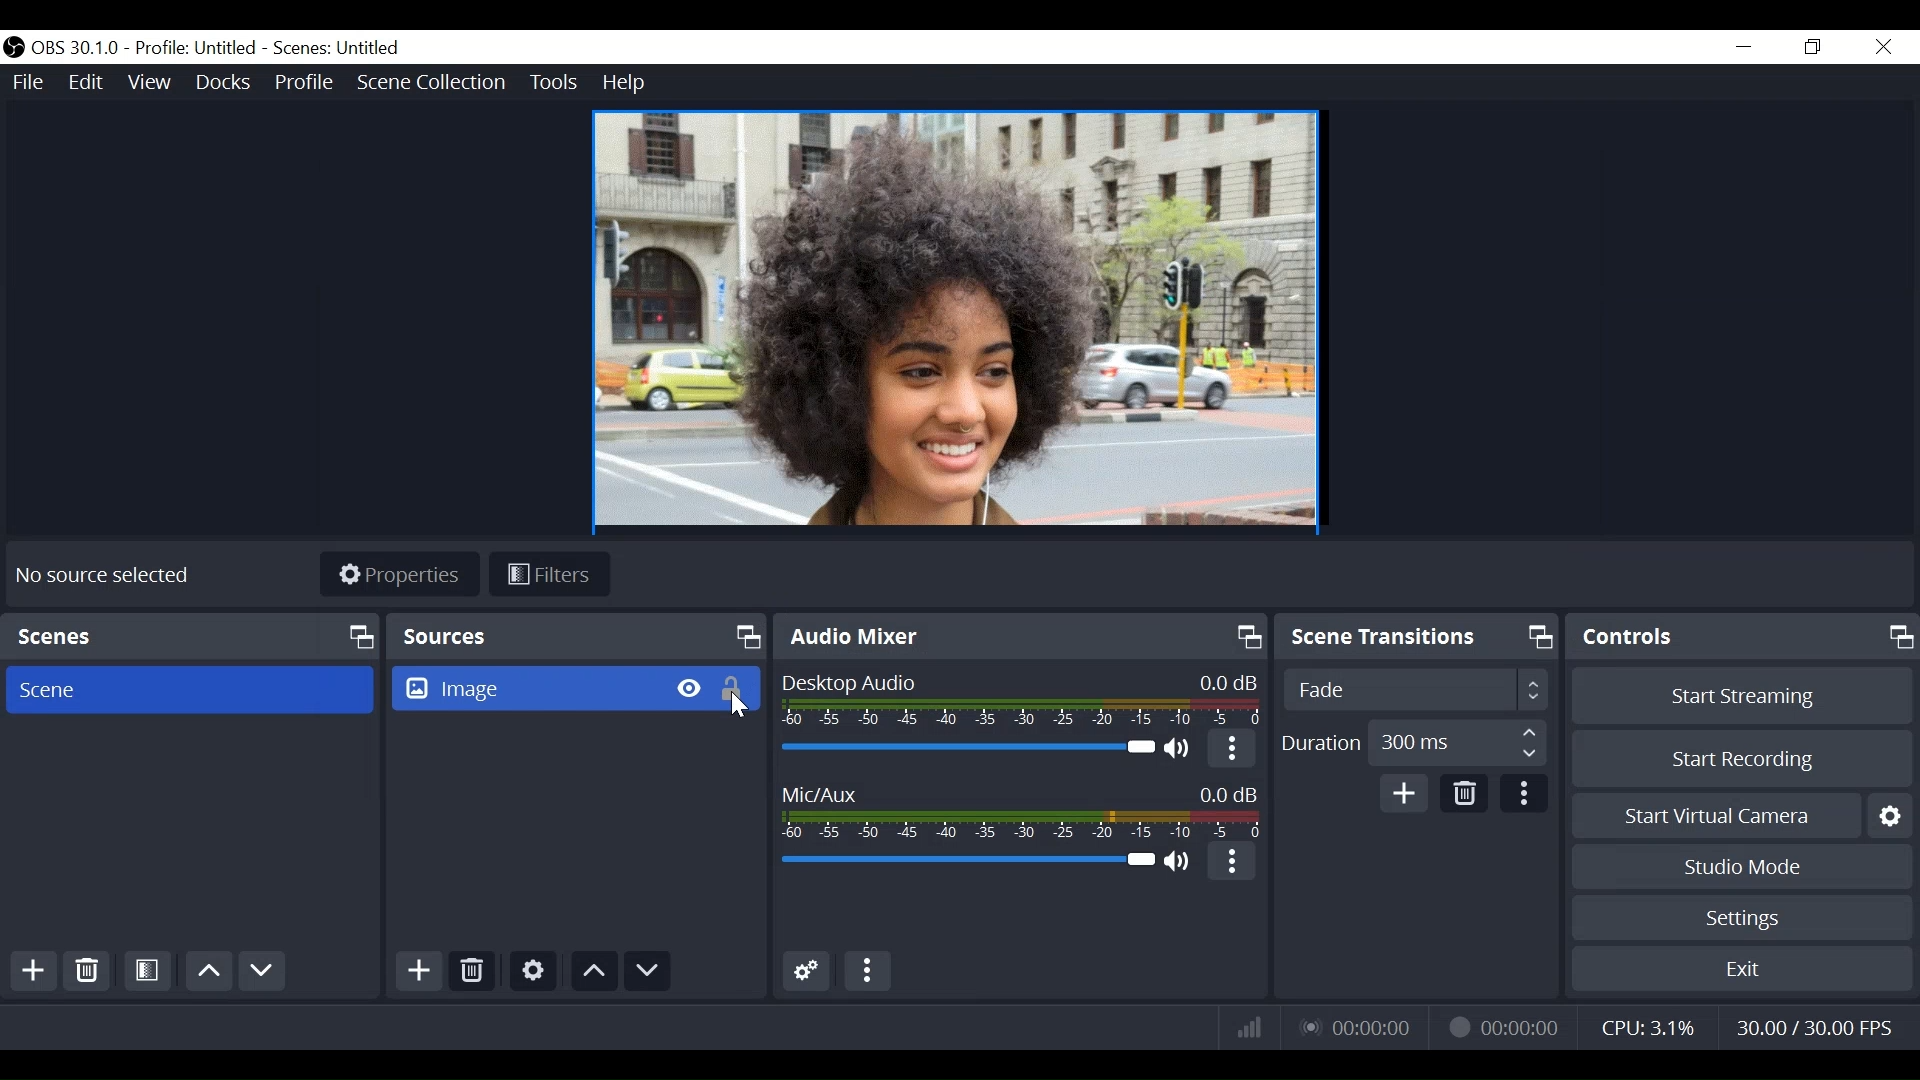 This screenshot has width=1920, height=1080. I want to click on Hide/Display Source, so click(688, 689).